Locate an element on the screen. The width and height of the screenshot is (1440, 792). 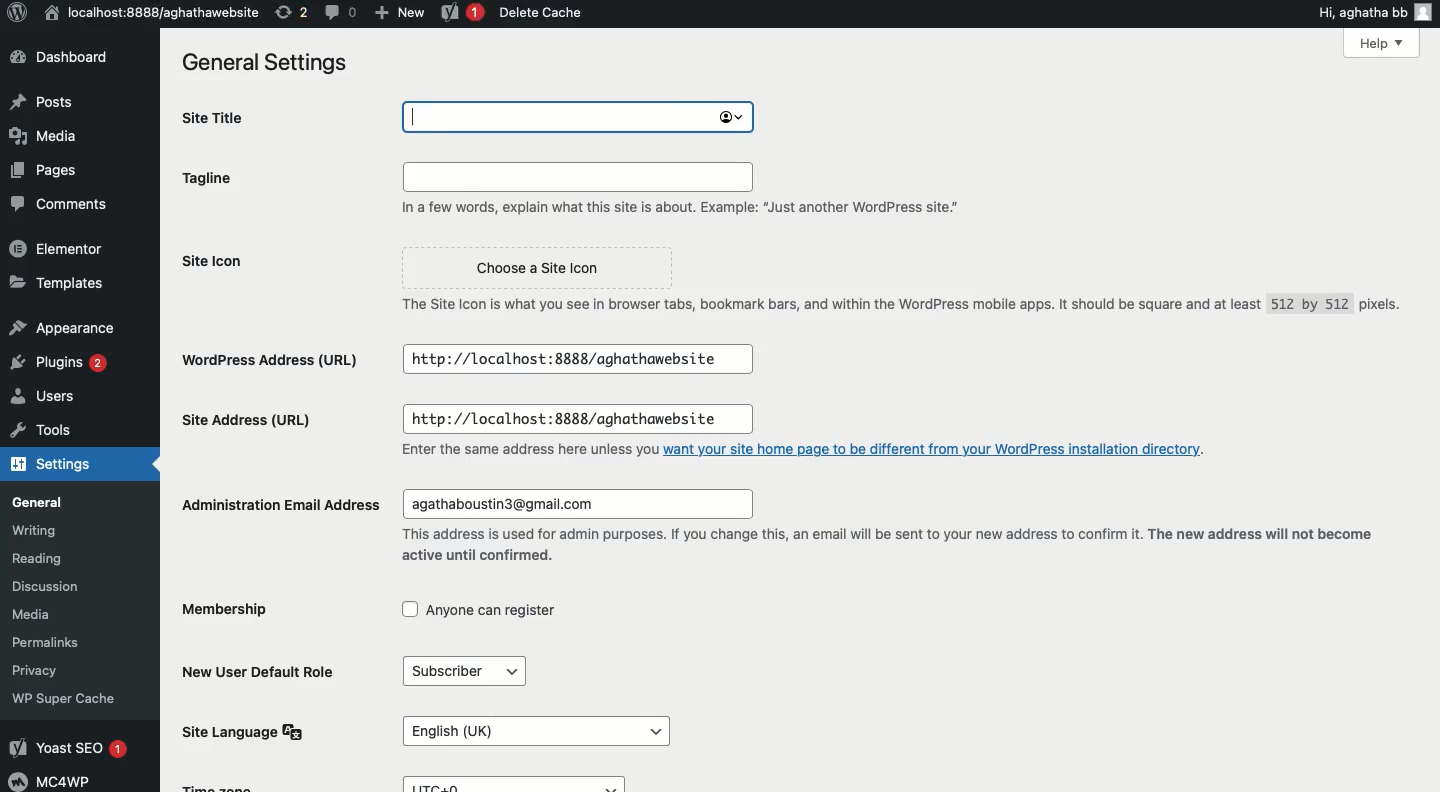
Media is located at coordinates (41, 134).